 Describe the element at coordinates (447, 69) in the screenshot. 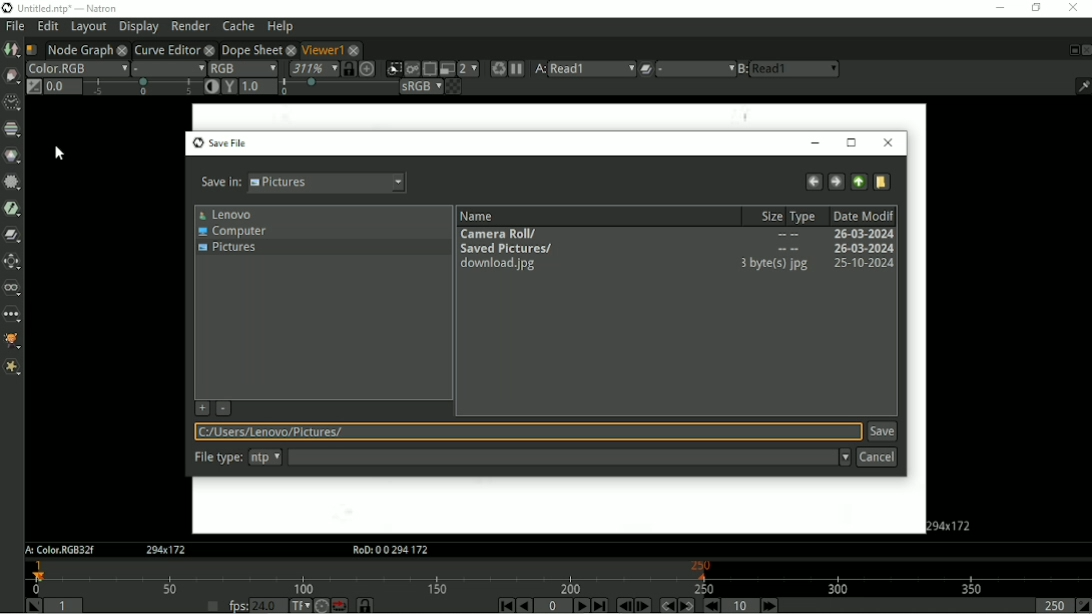

I see `Proxy mode` at that location.